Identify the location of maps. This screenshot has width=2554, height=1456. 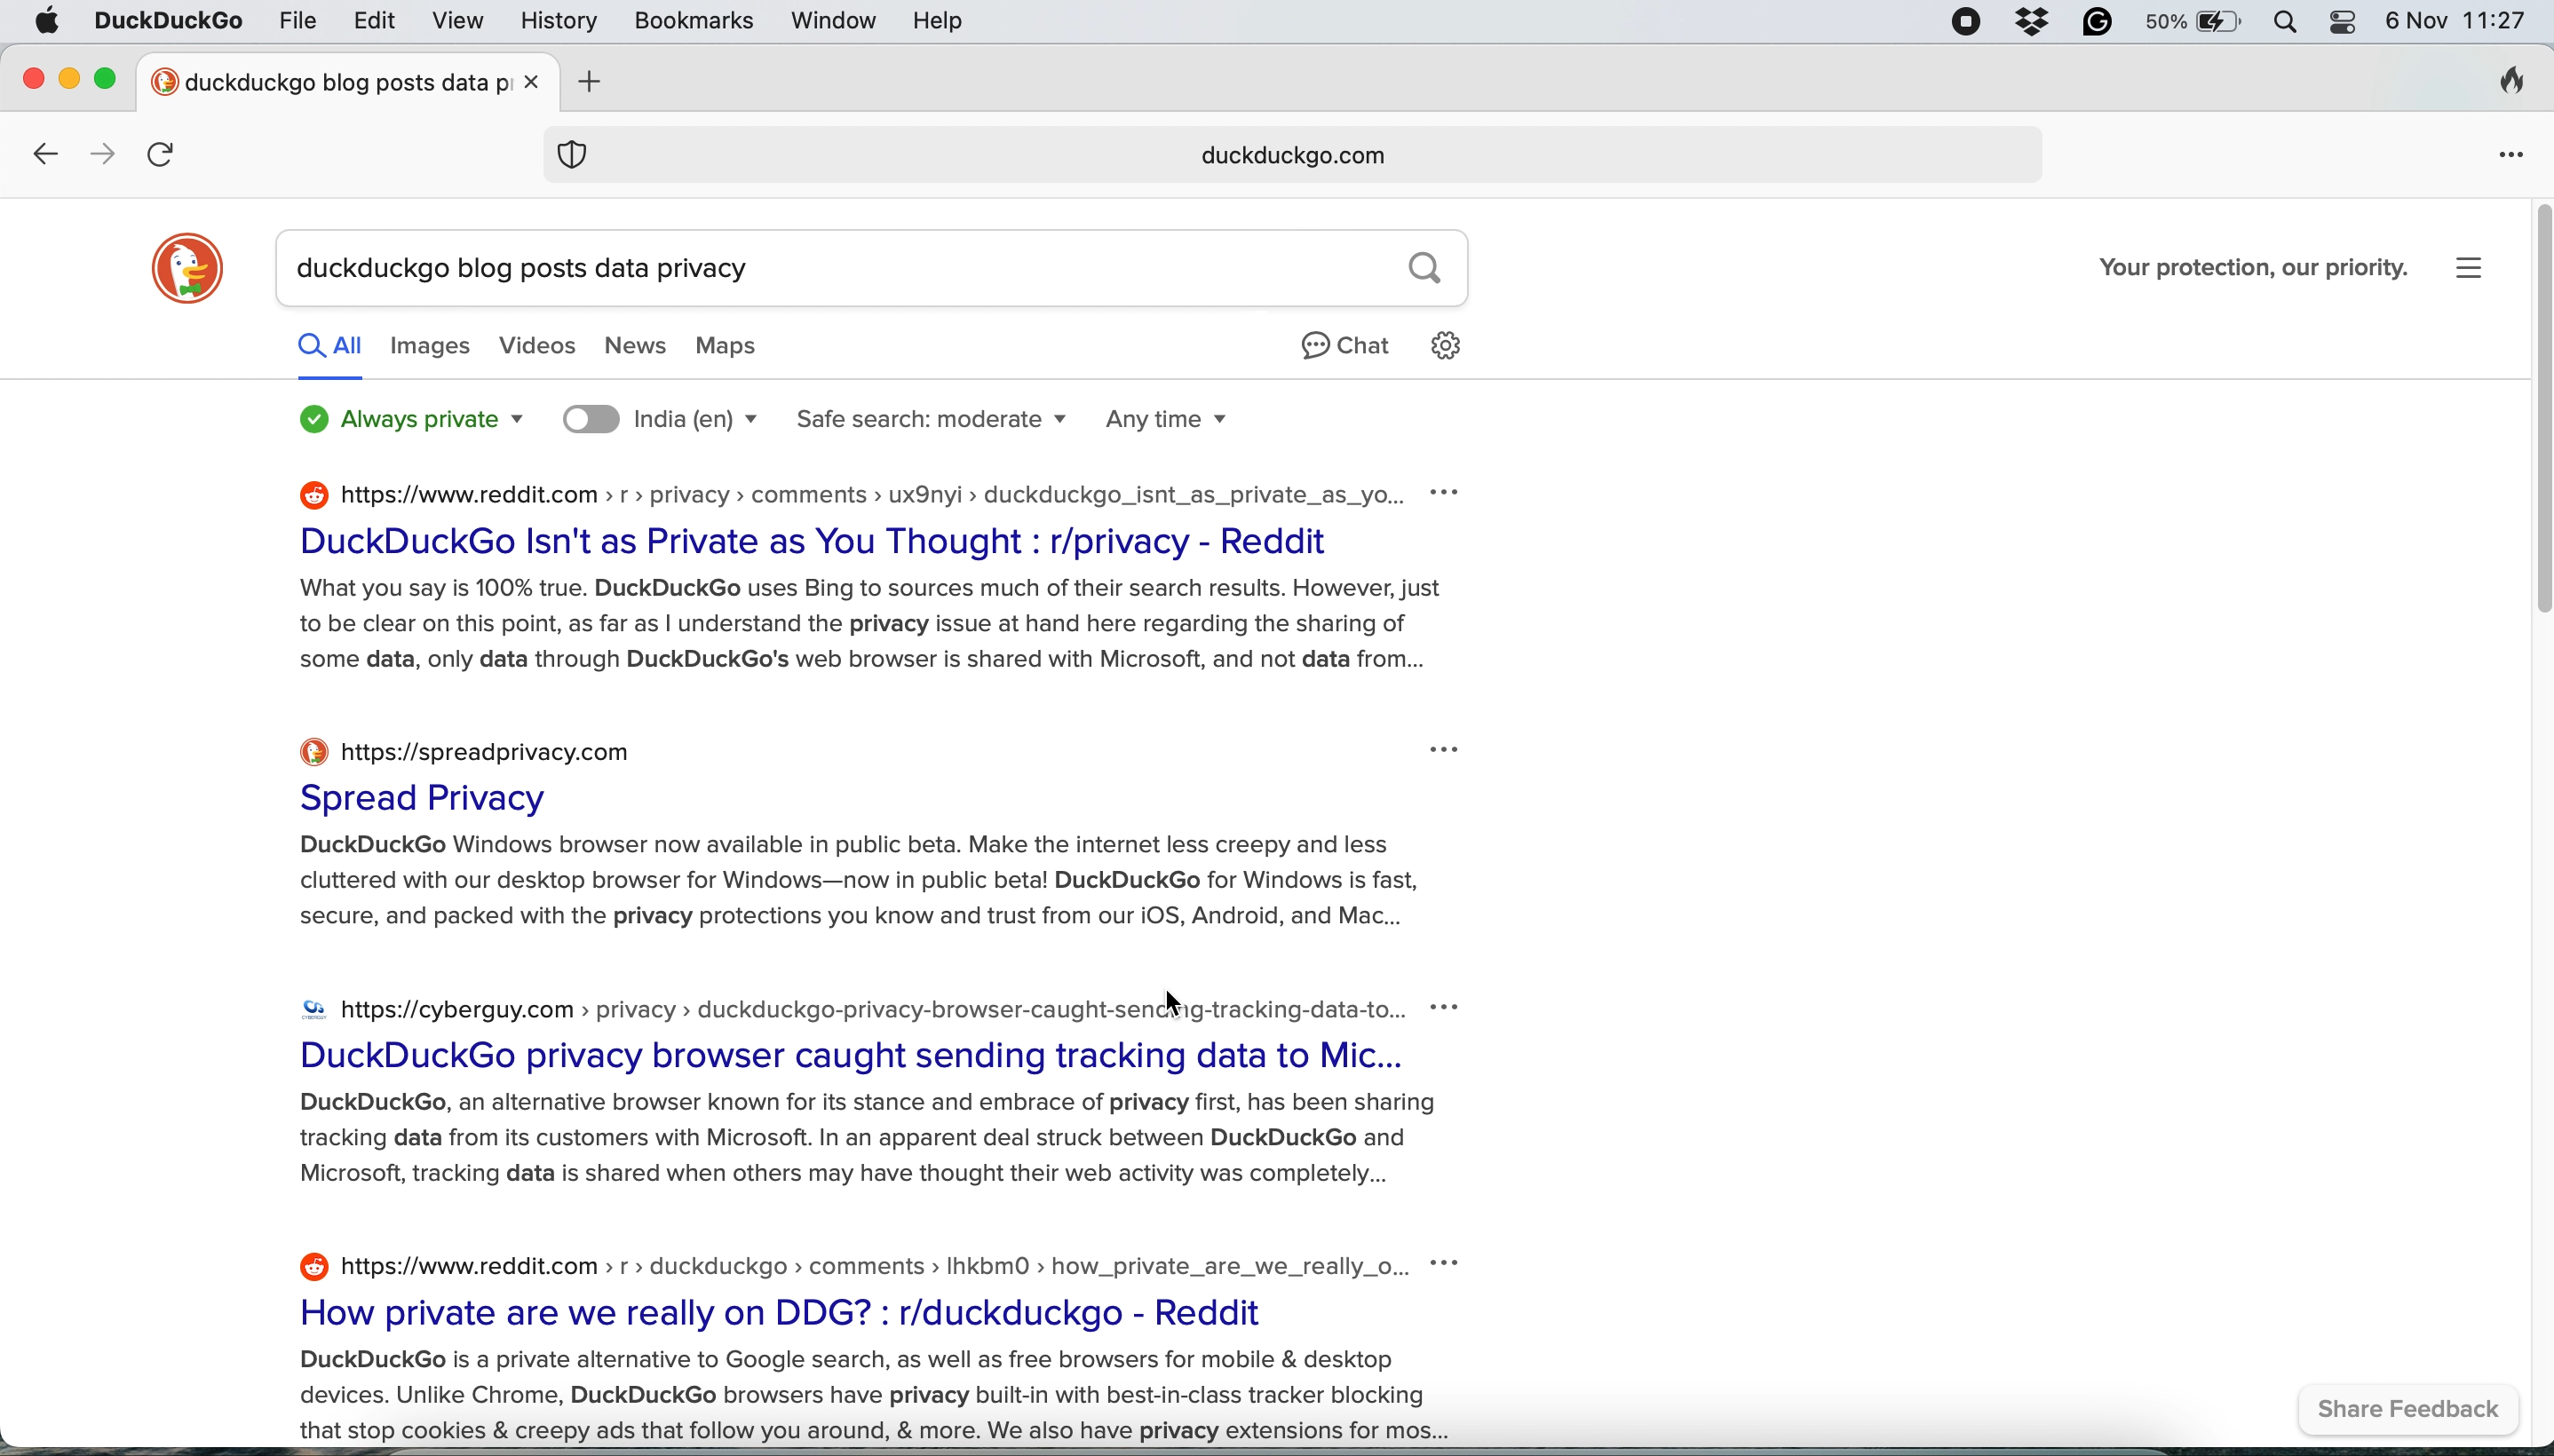
(740, 343).